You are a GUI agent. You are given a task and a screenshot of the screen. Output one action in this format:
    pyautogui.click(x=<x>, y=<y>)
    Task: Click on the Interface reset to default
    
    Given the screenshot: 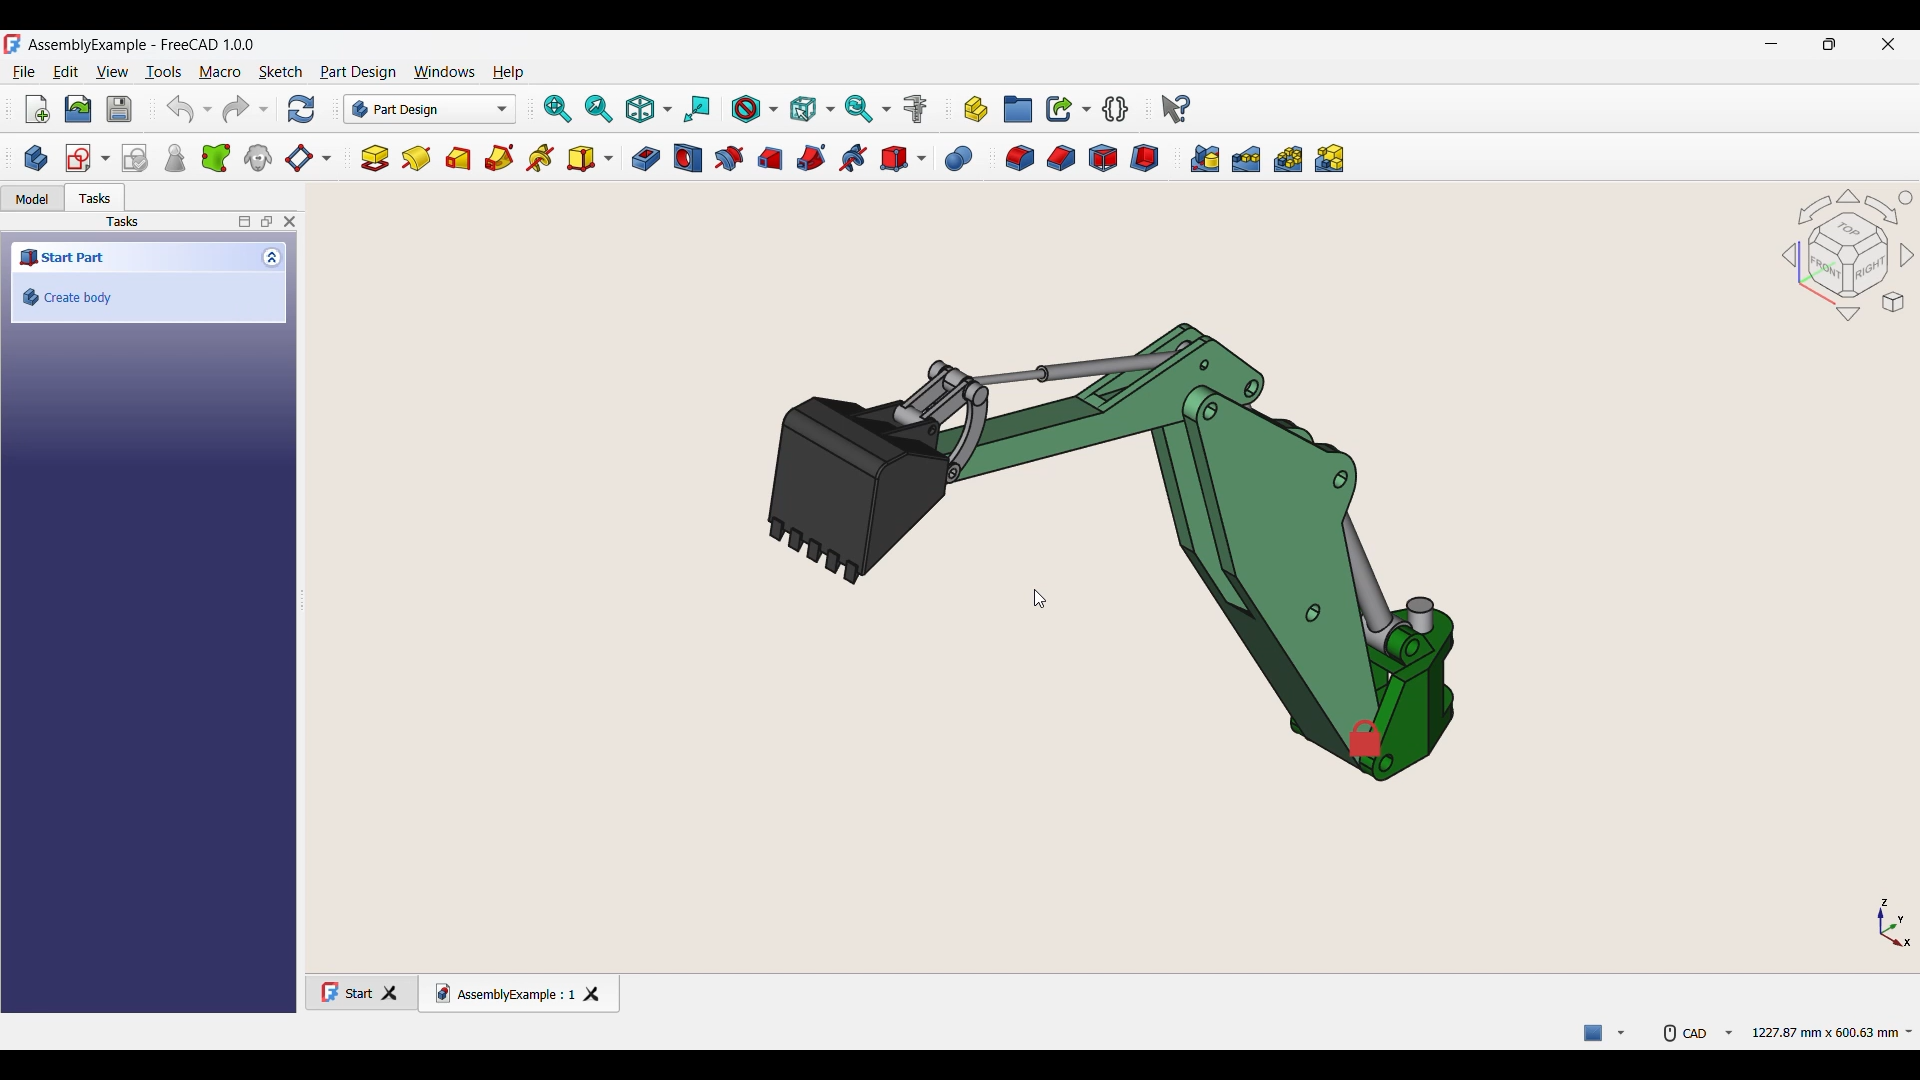 What is the action you would take?
    pyautogui.click(x=1562, y=96)
    